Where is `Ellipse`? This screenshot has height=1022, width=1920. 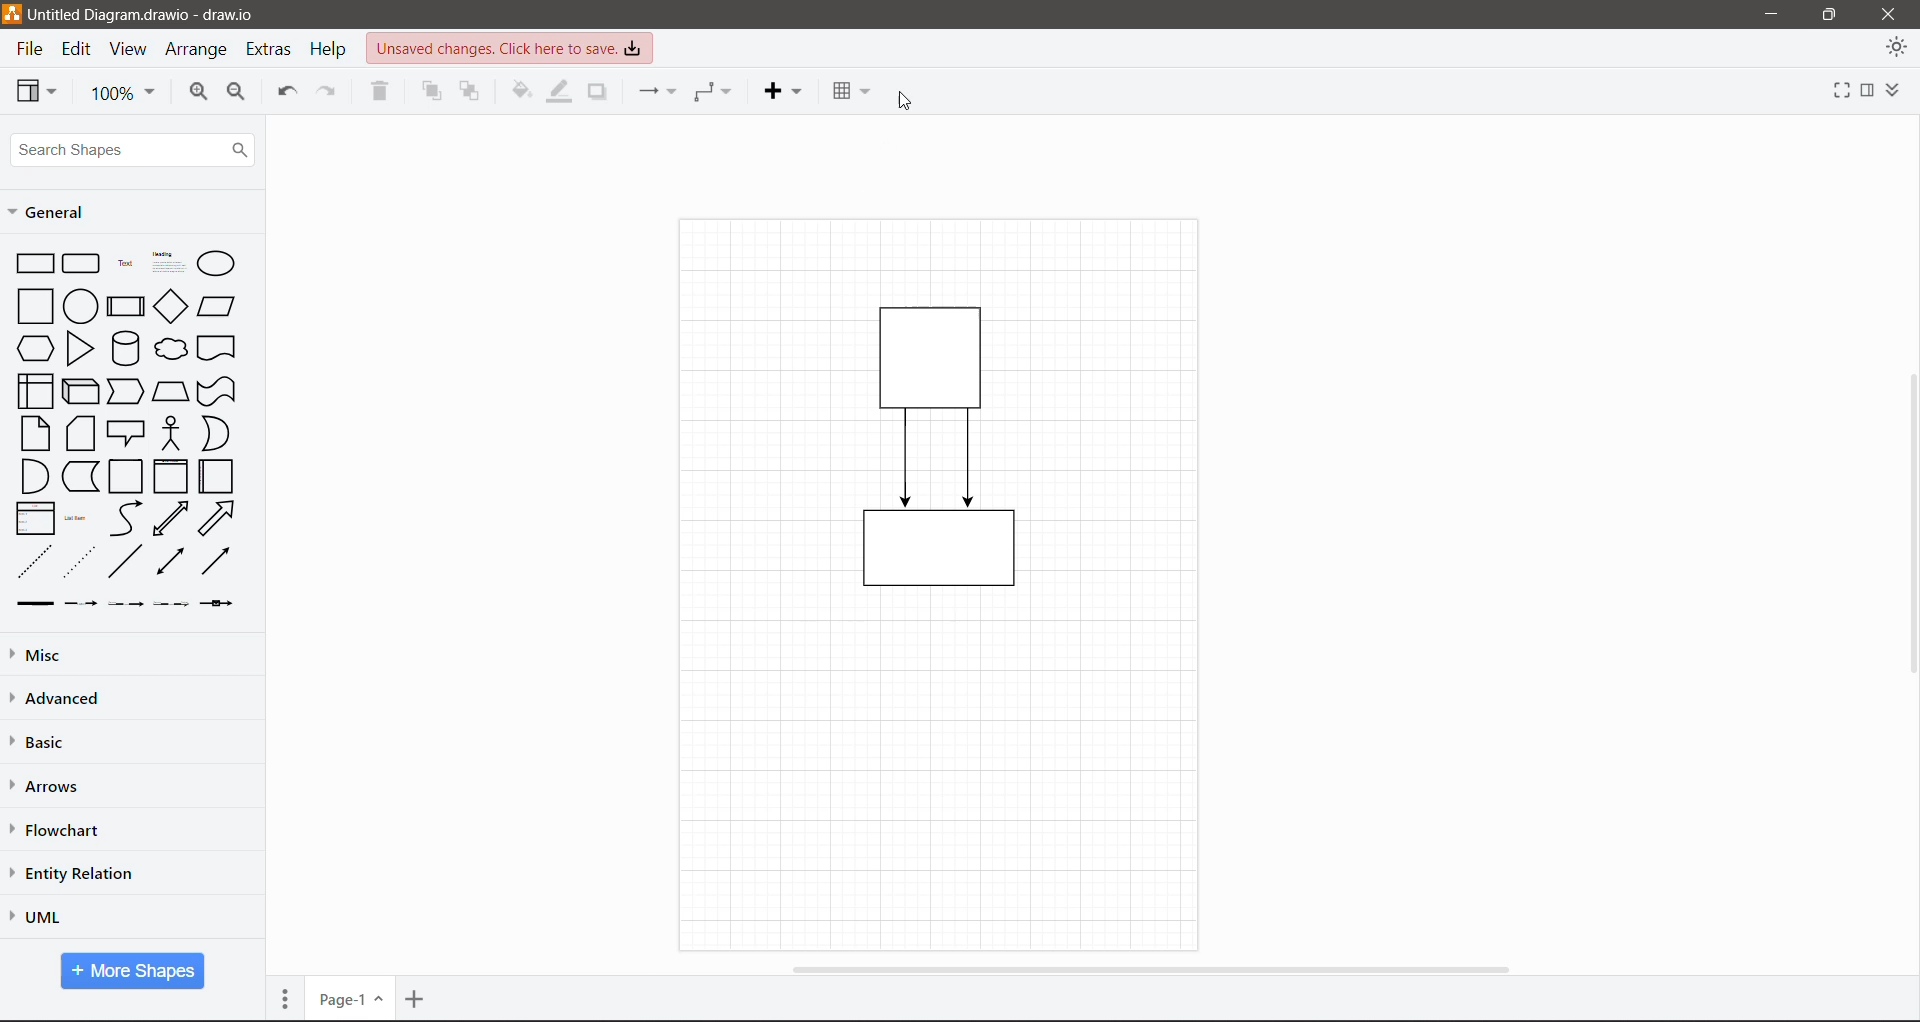 Ellipse is located at coordinates (216, 264).